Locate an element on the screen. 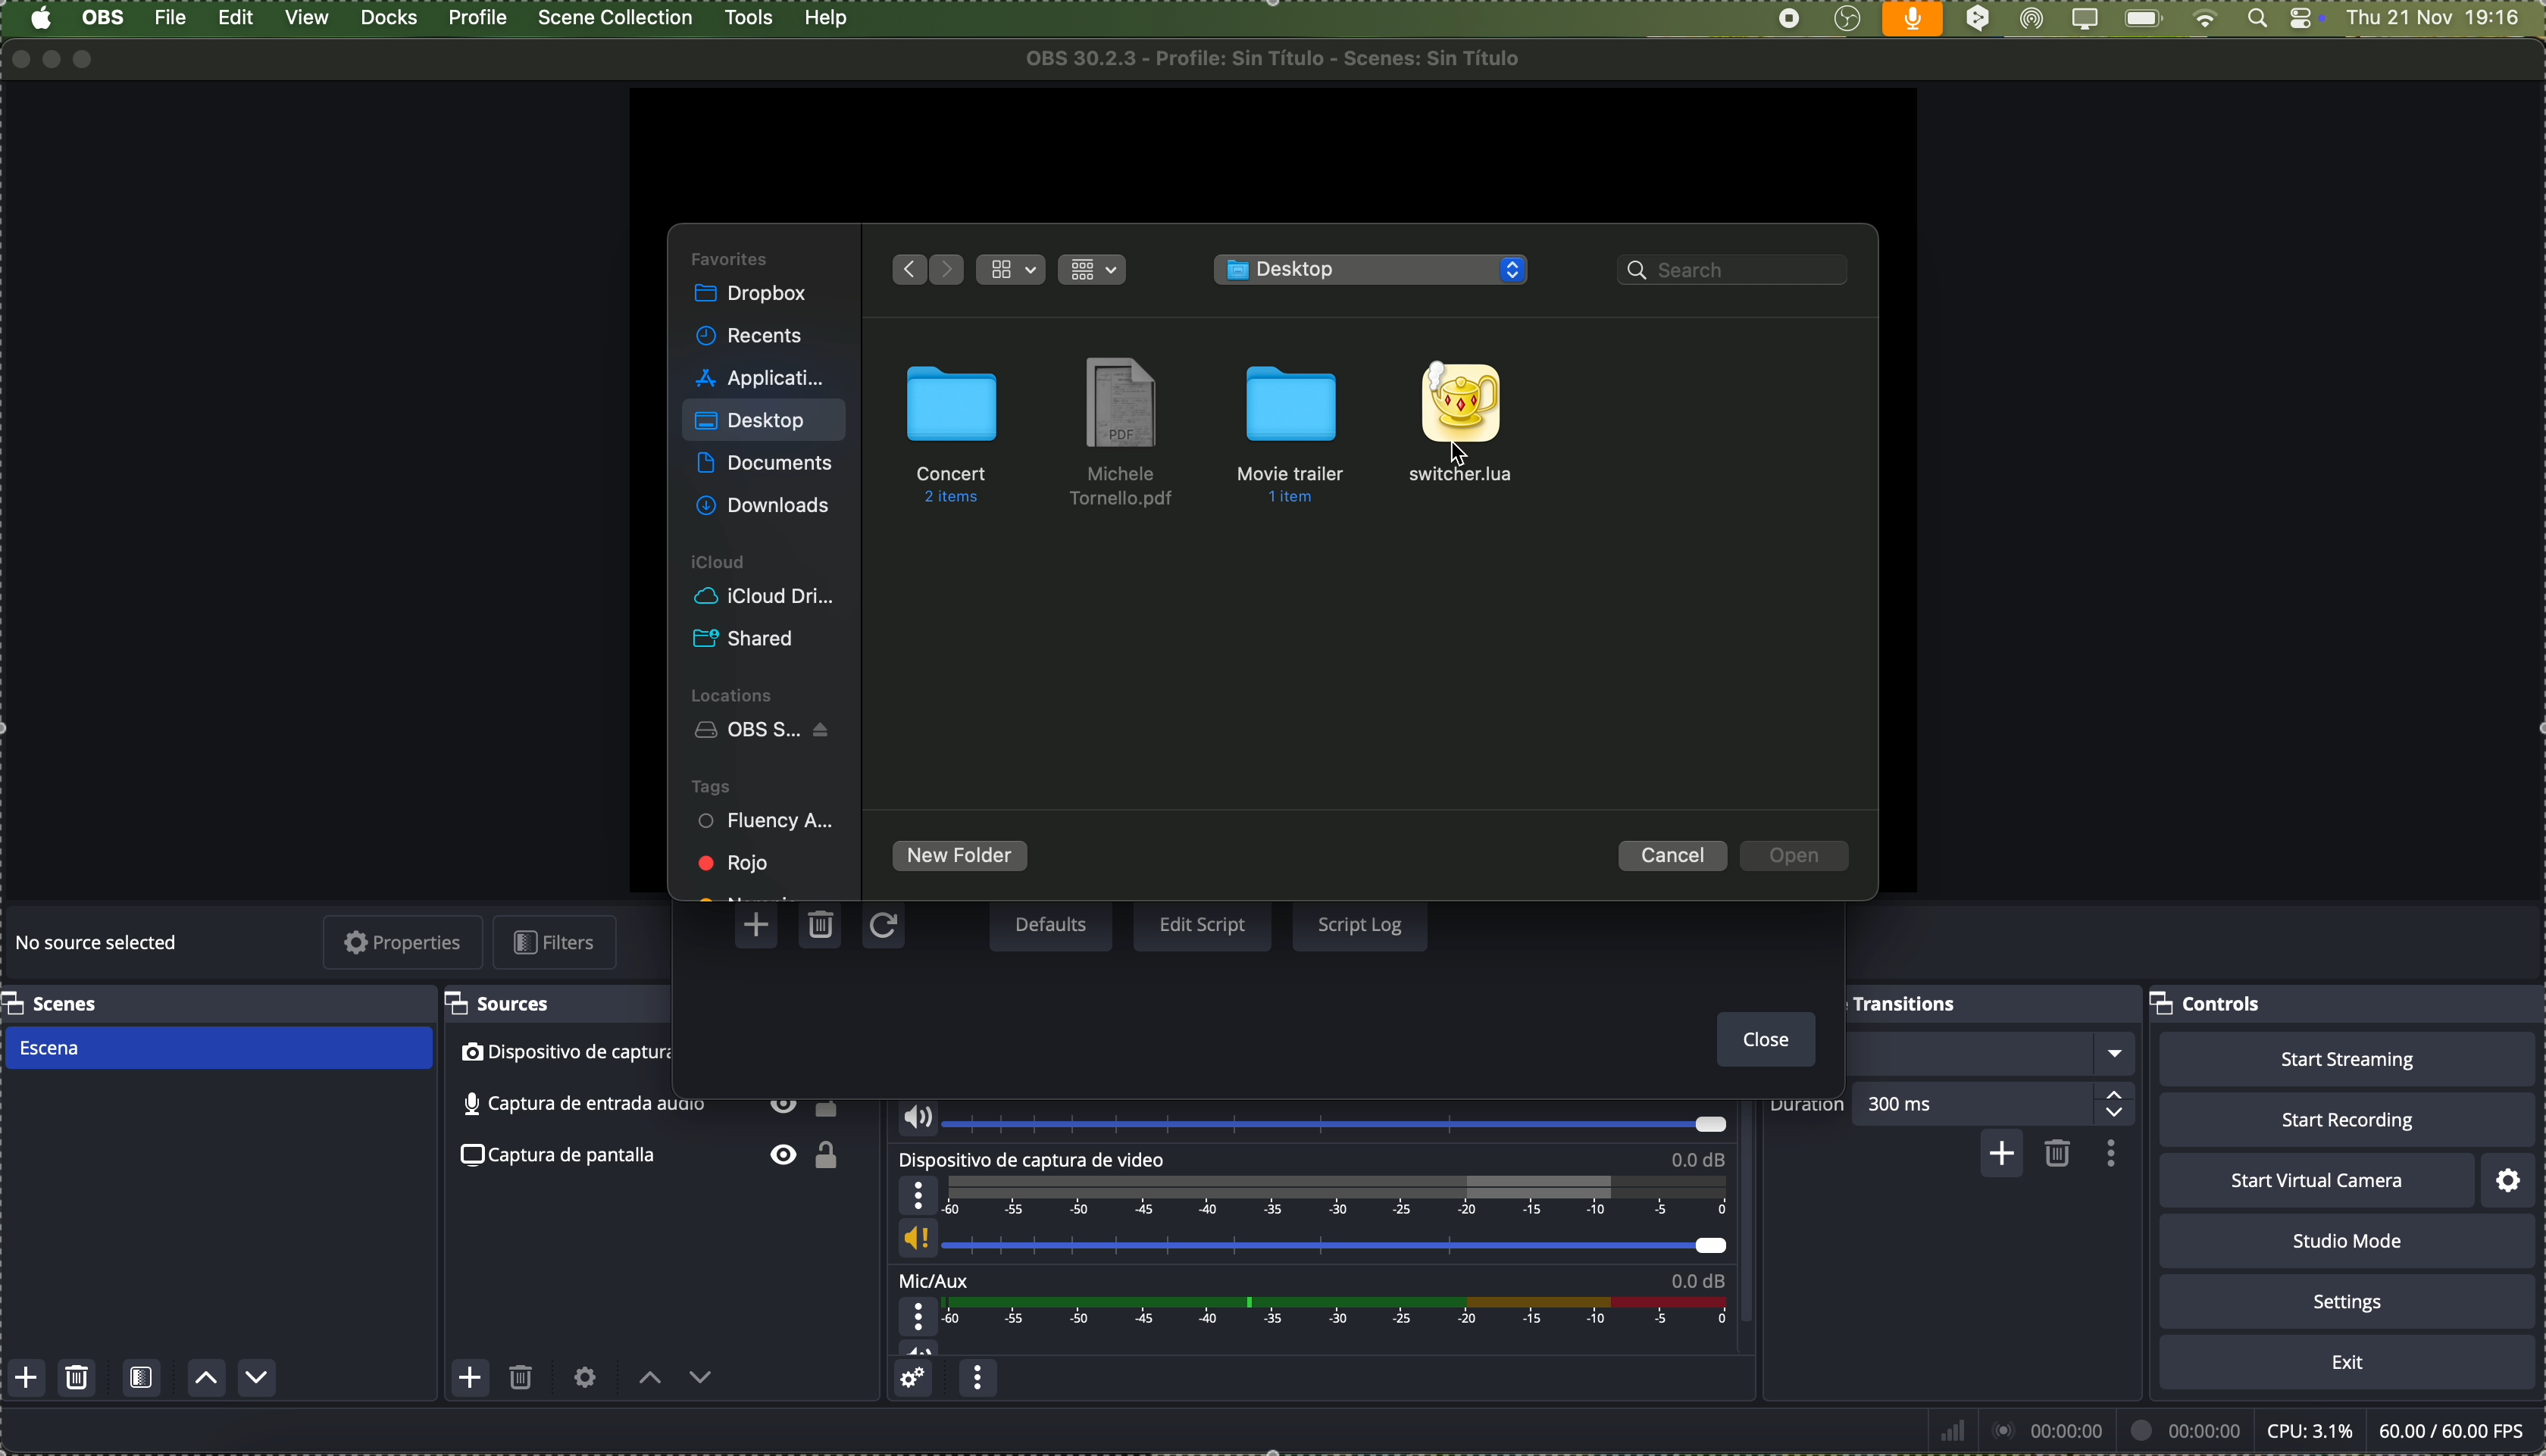 The height and width of the screenshot is (1456, 2546). click on add script is located at coordinates (760, 925).